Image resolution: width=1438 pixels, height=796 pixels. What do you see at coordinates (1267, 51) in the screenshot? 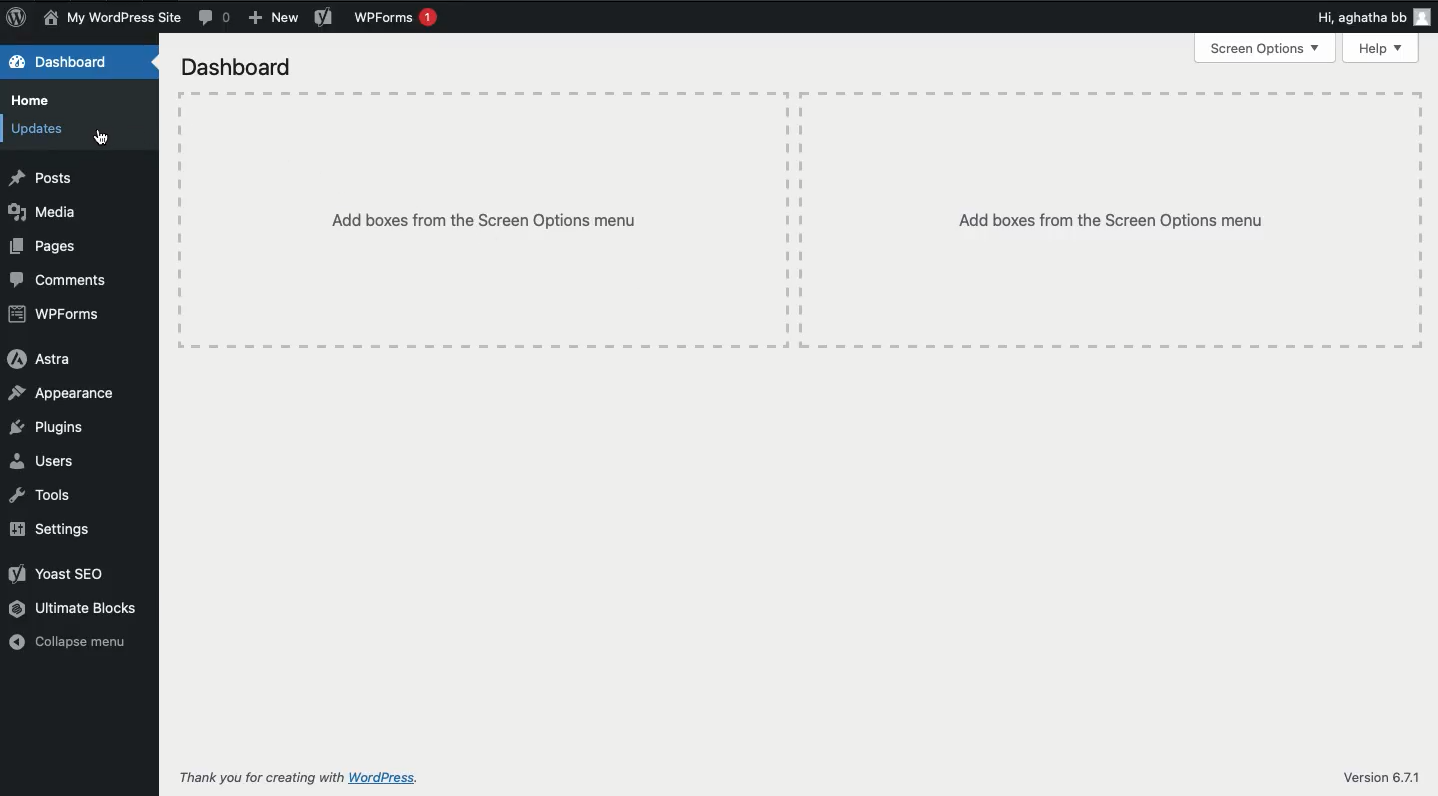
I see `Screen options` at bounding box center [1267, 51].